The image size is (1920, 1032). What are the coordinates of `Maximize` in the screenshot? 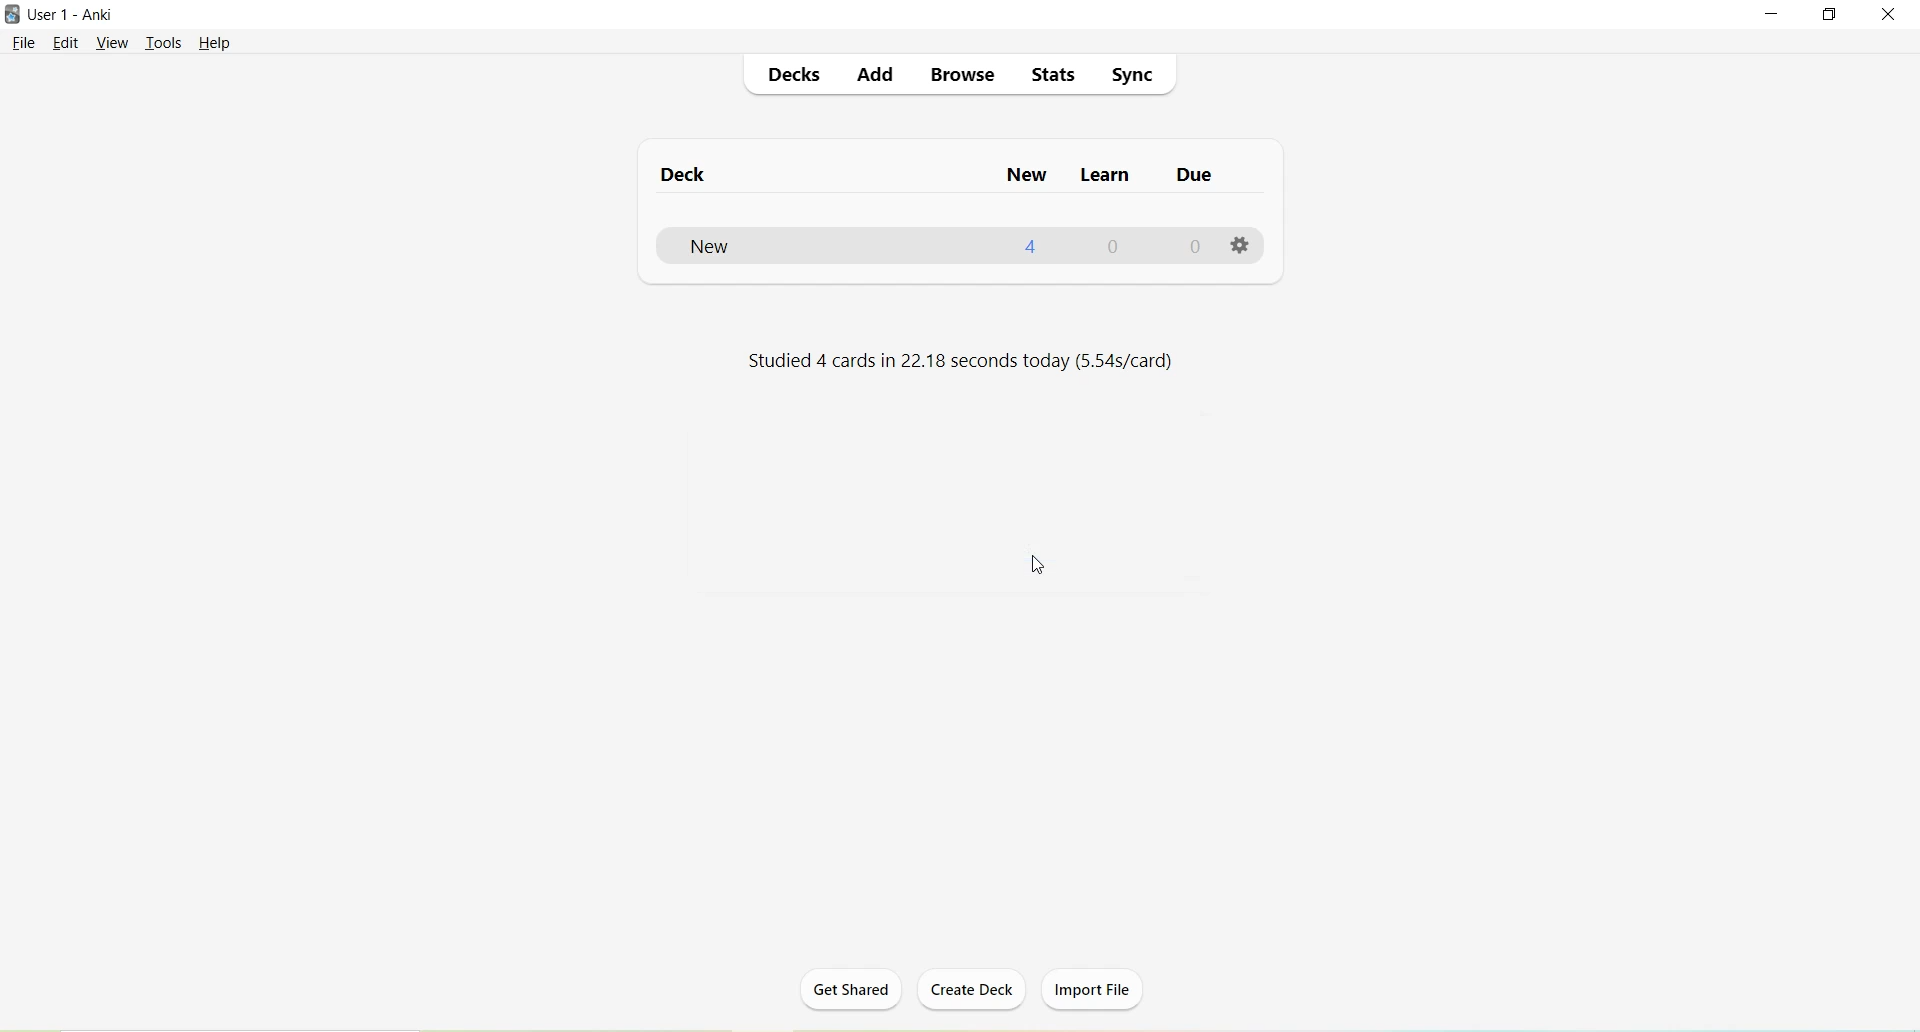 It's located at (1837, 15).